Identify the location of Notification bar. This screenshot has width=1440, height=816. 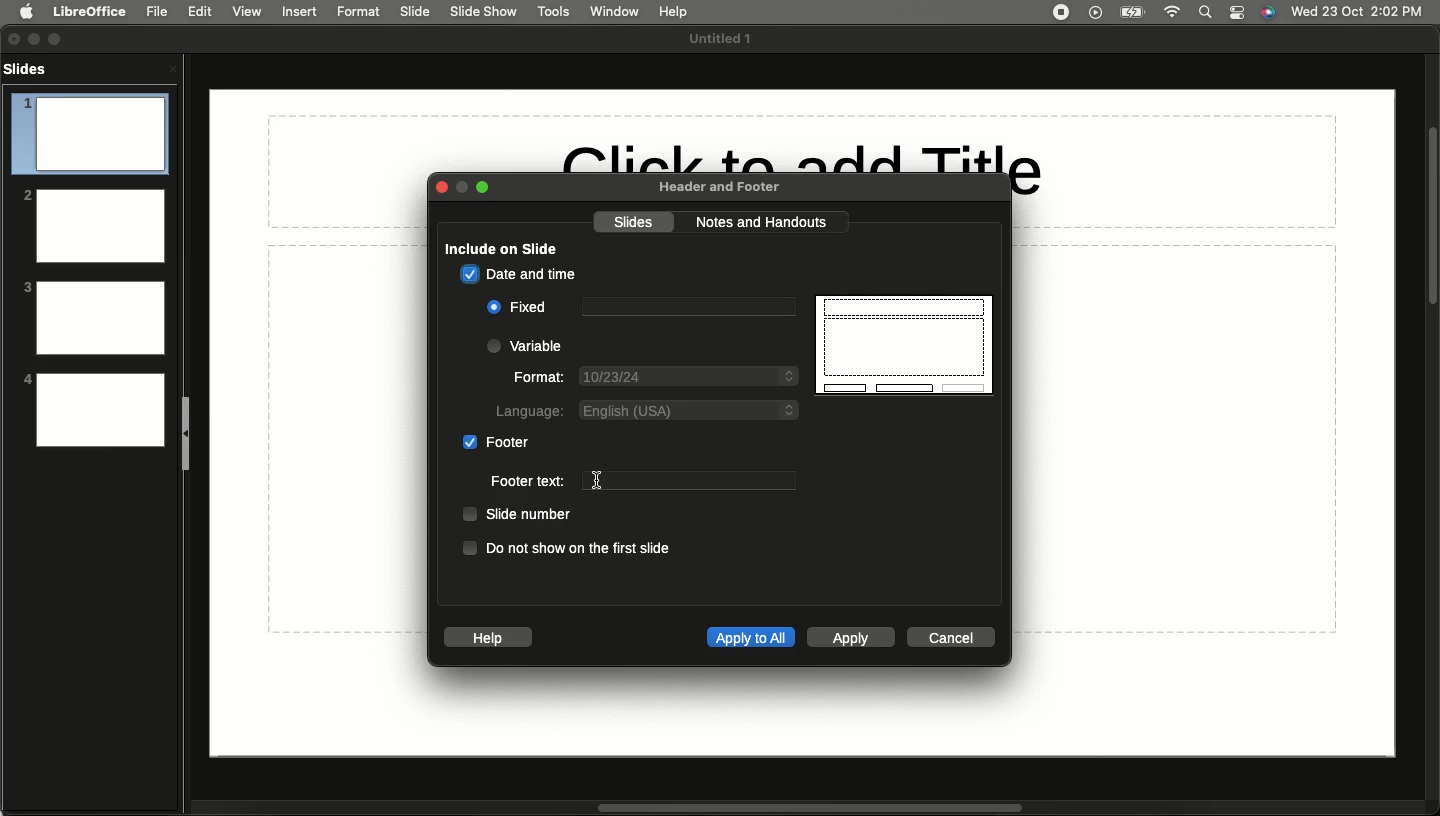
(1238, 13).